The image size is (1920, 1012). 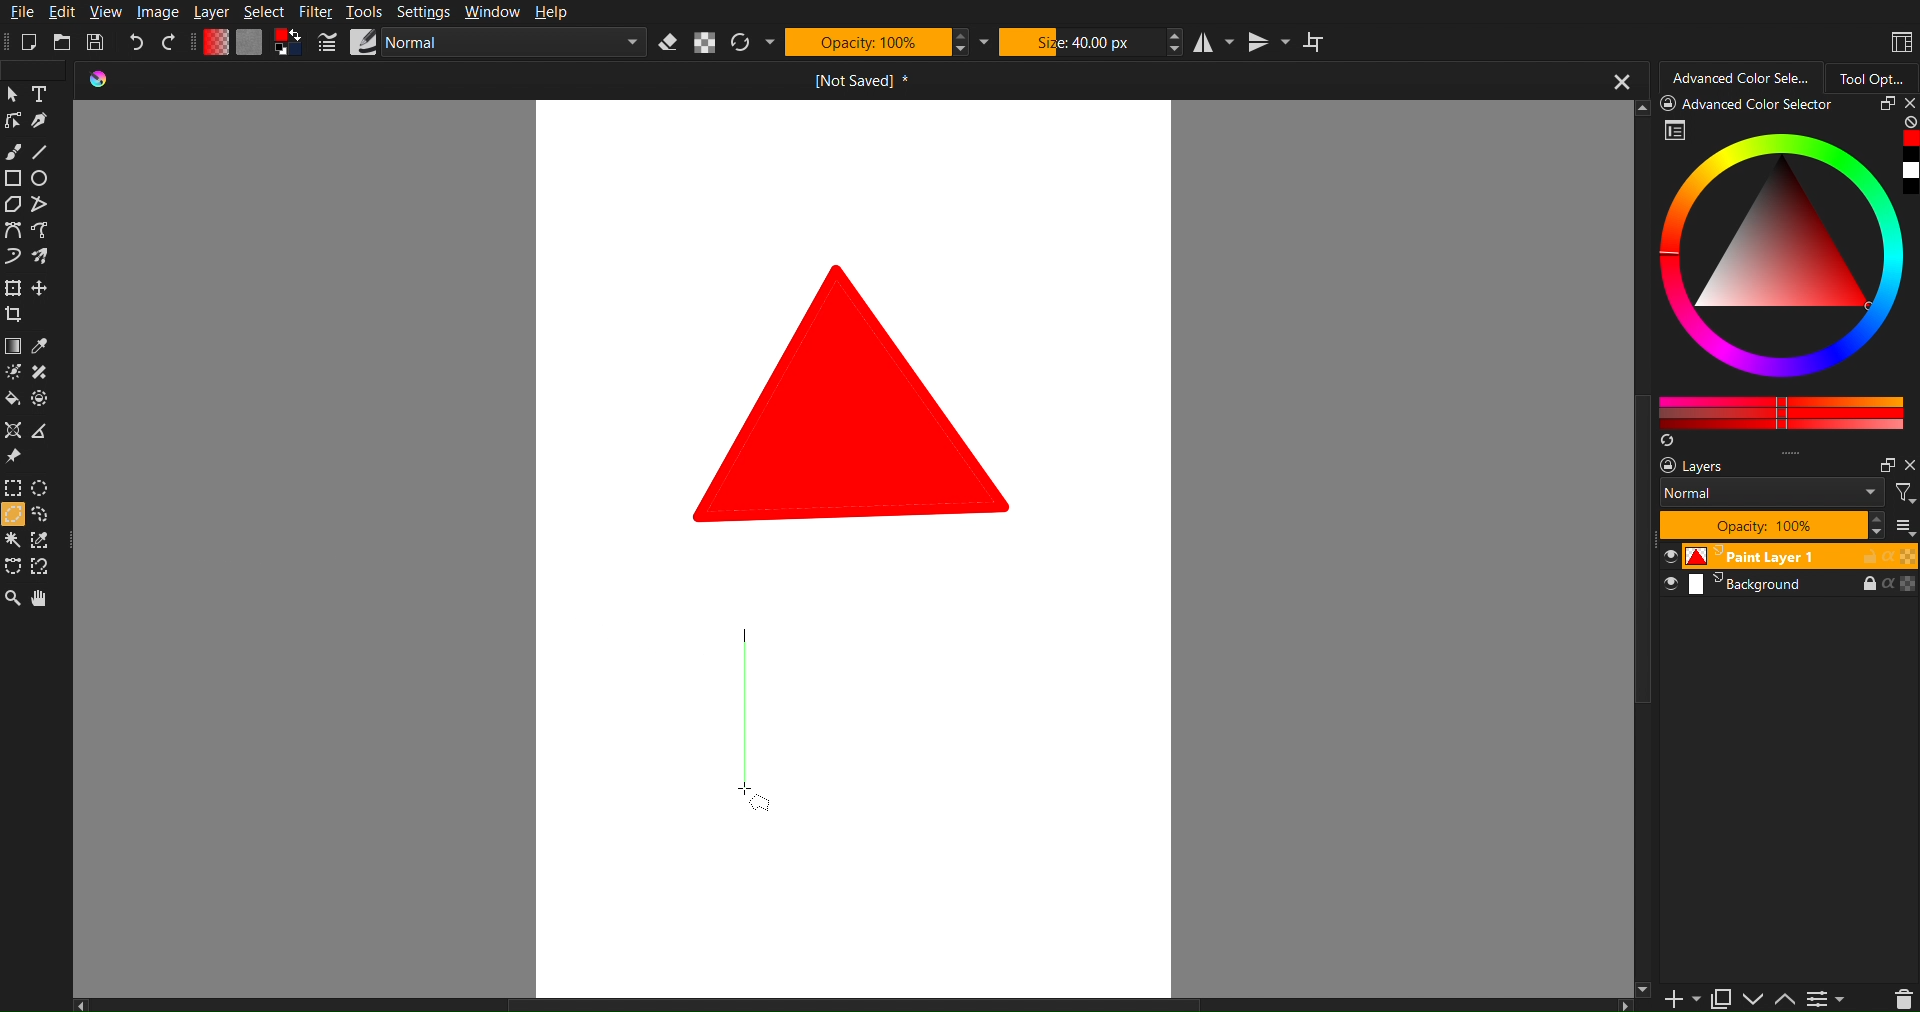 I want to click on Circle, so click(x=42, y=179).